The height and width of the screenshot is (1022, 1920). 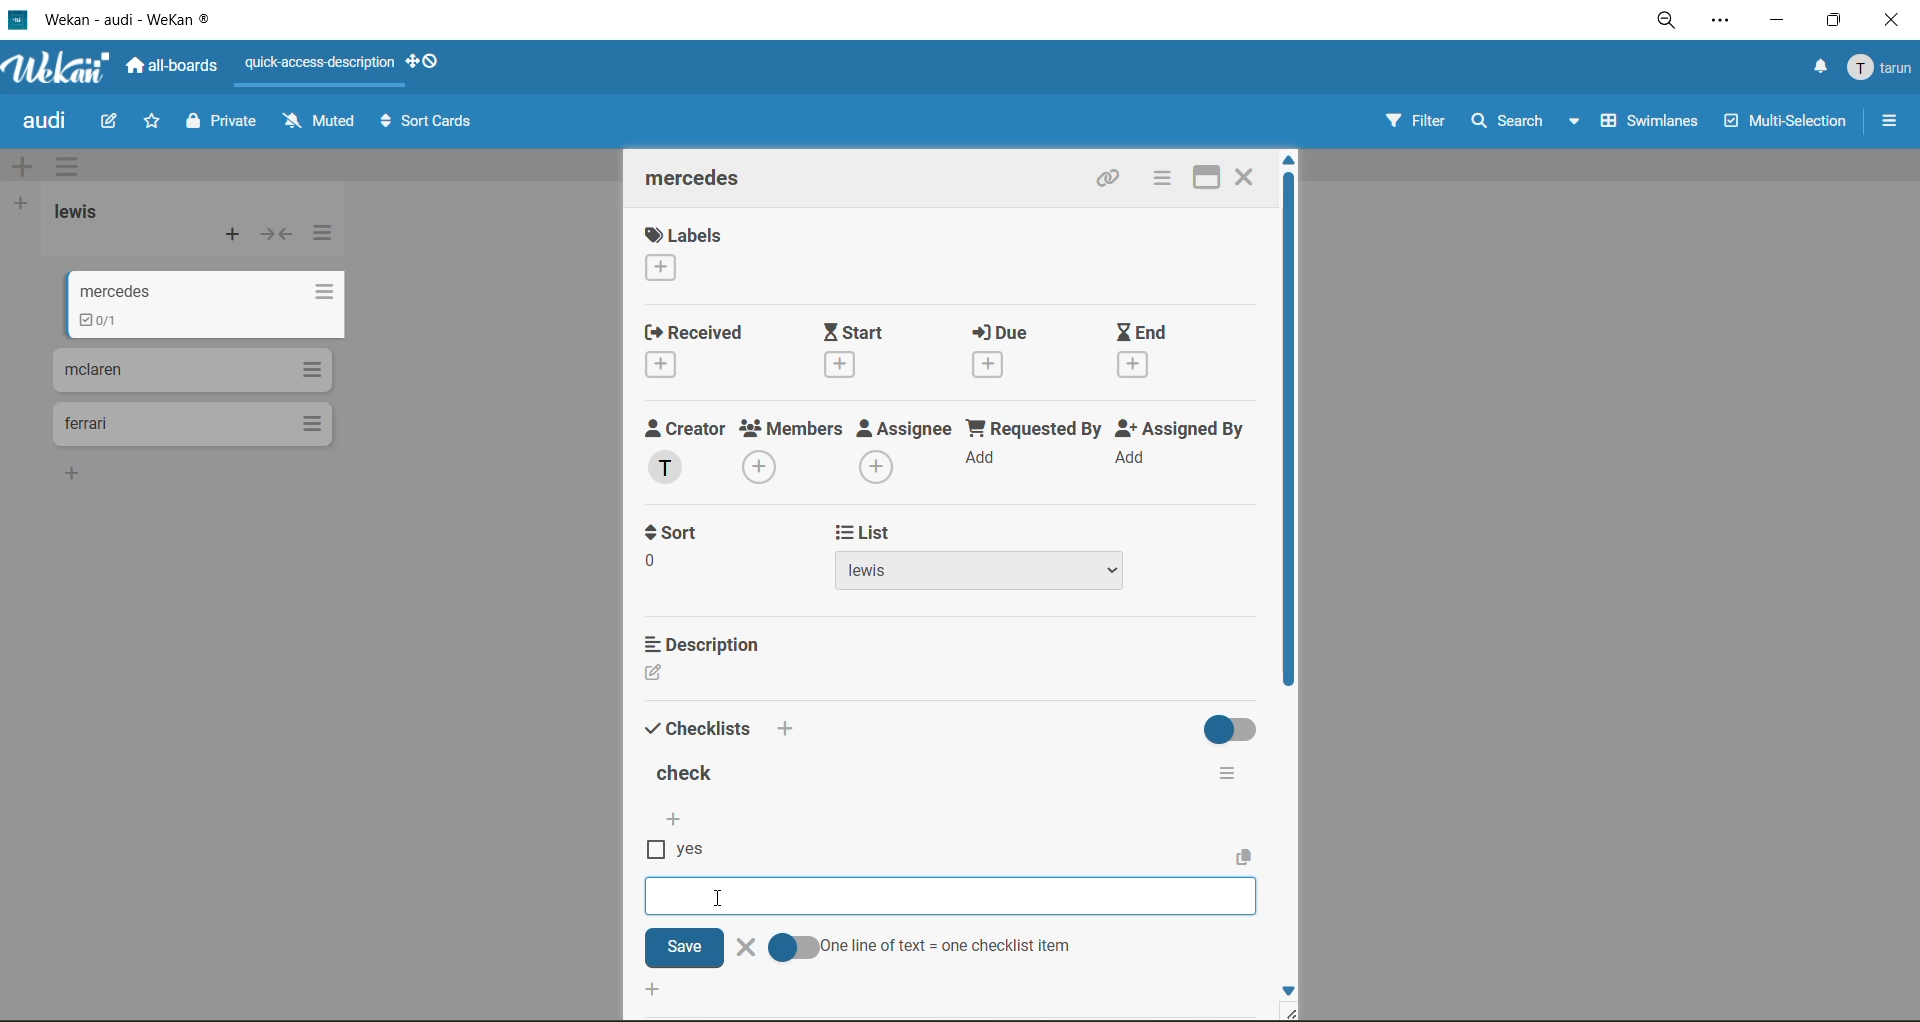 What do you see at coordinates (328, 233) in the screenshot?
I see `list actions` at bounding box center [328, 233].